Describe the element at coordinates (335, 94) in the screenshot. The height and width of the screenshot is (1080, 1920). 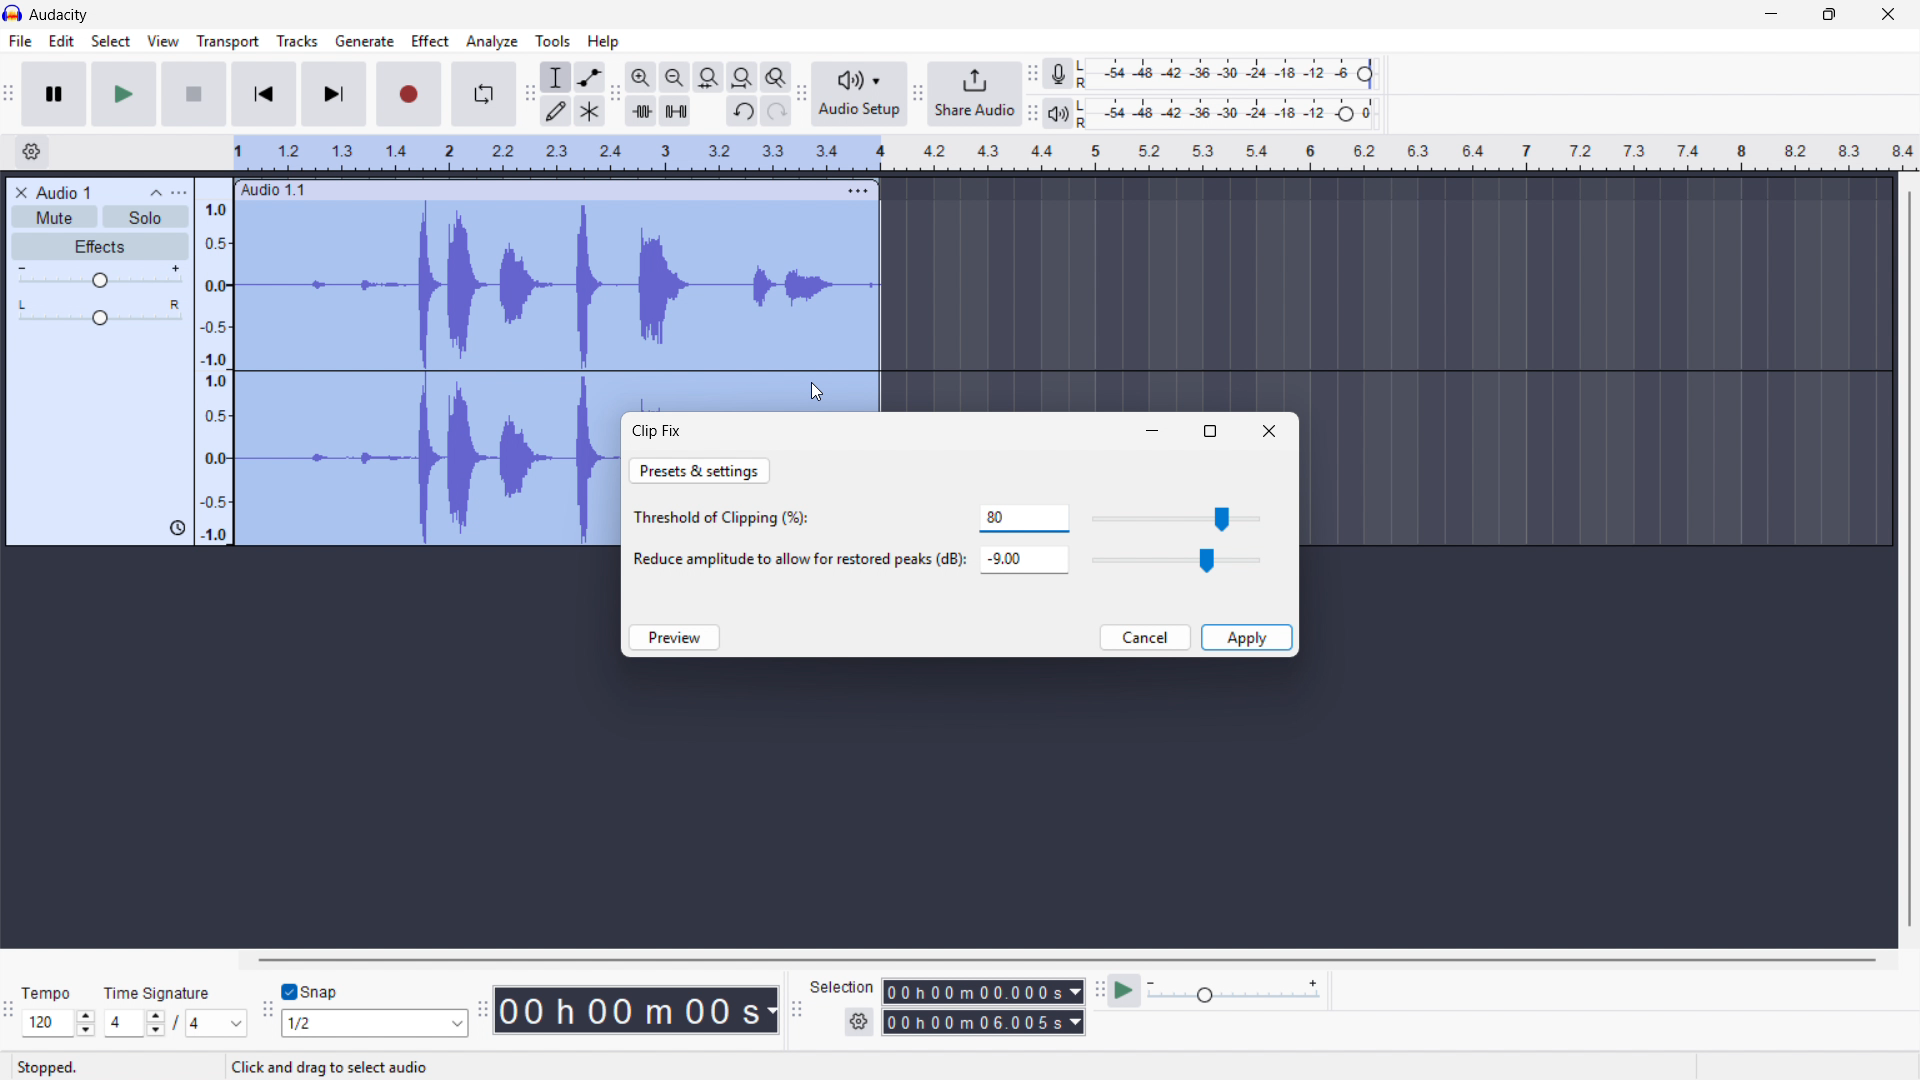
I see `Skip to end ` at that location.